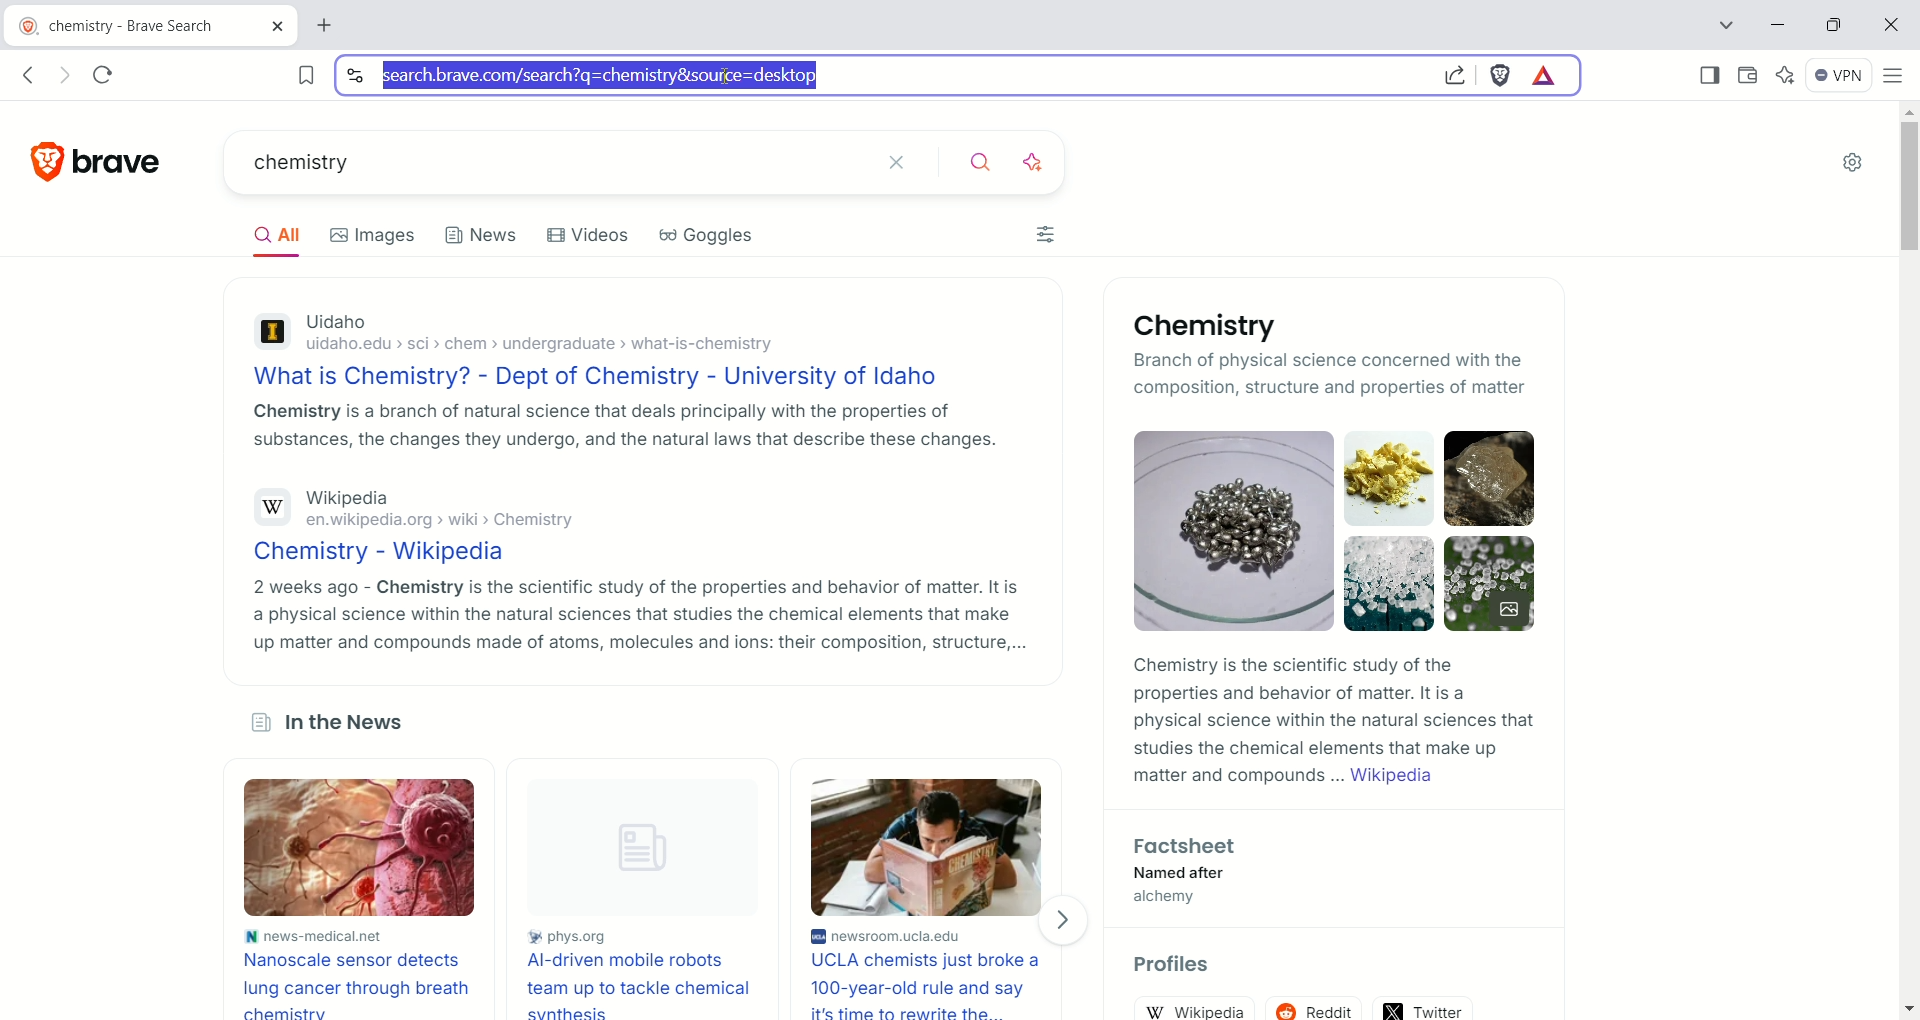 The width and height of the screenshot is (1920, 1020). What do you see at coordinates (1748, 77) in the screenshot?
I see `wallet` at bounding box center [1748, 77].